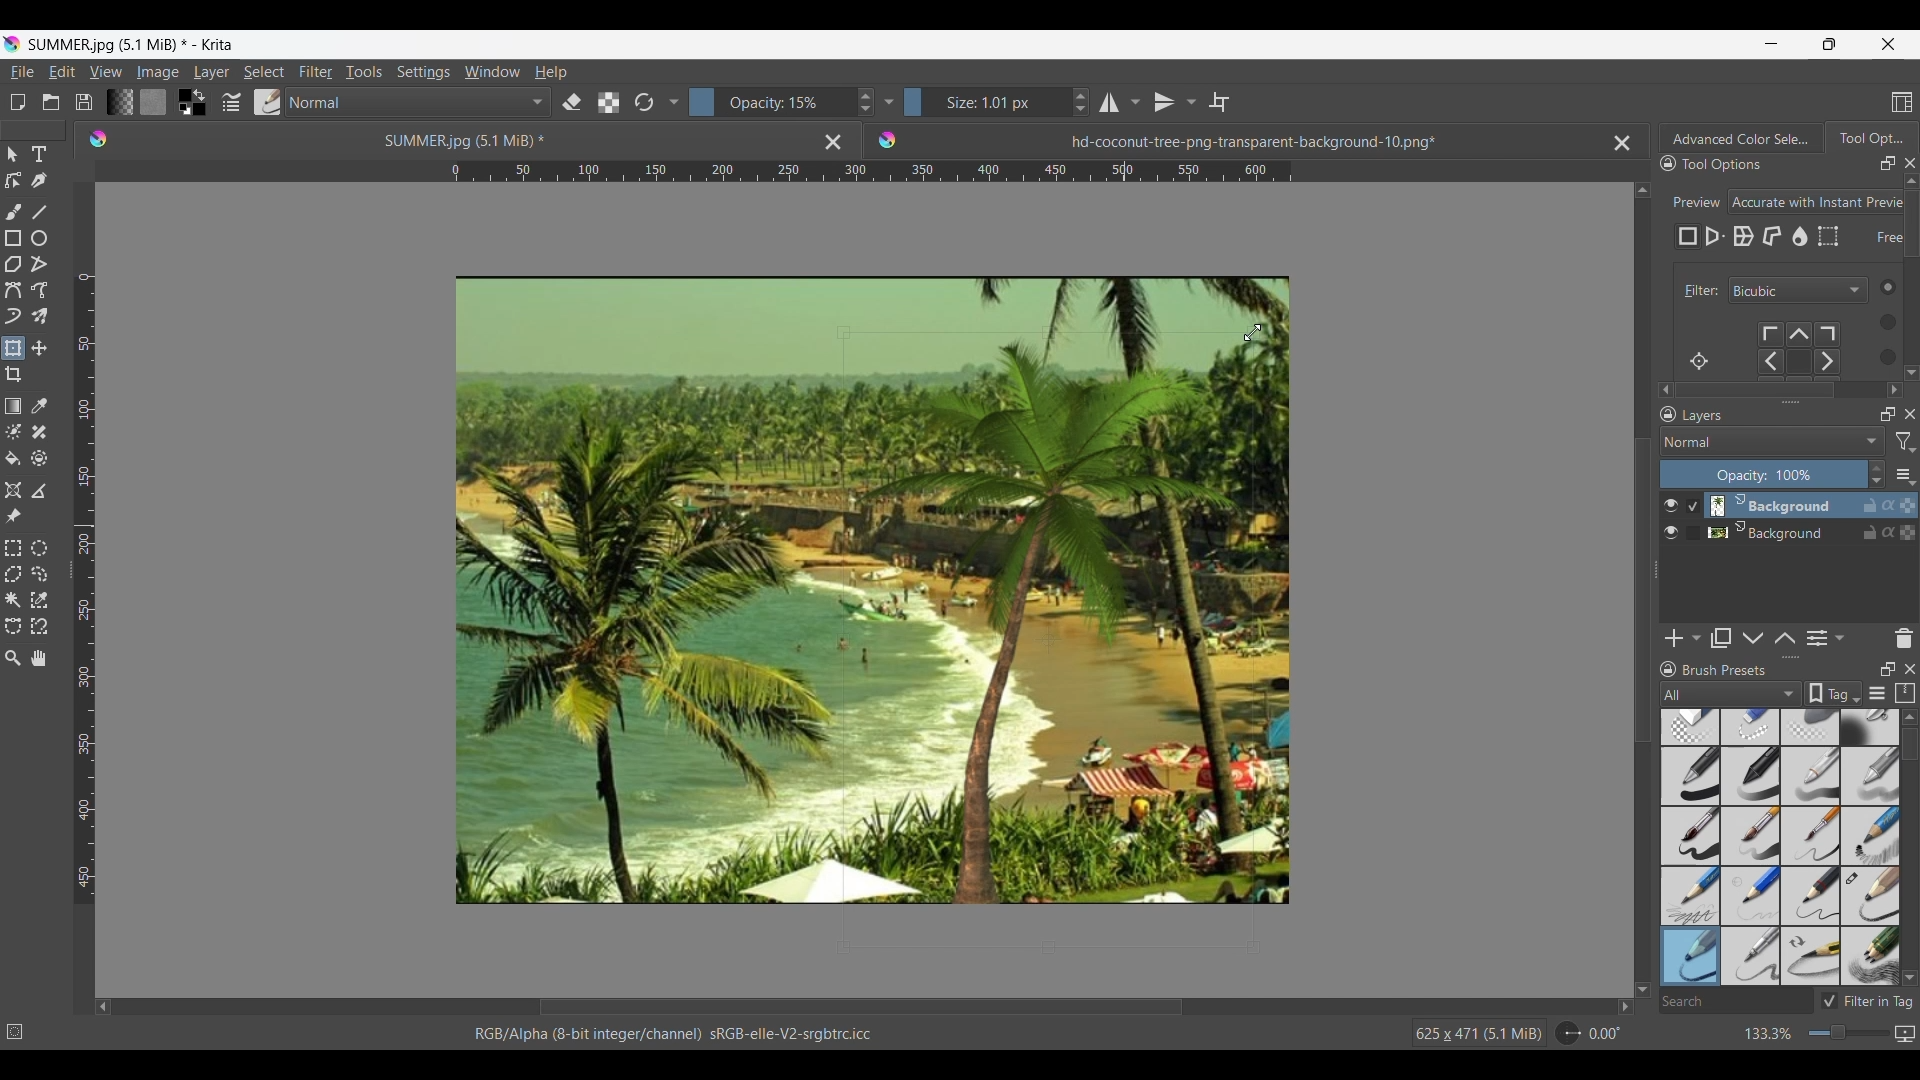 The width and height of the screenshot is (1920, 1080). Describe the element at coordinates (1619, 1006) in the screenshot. I see `Right` at that location.